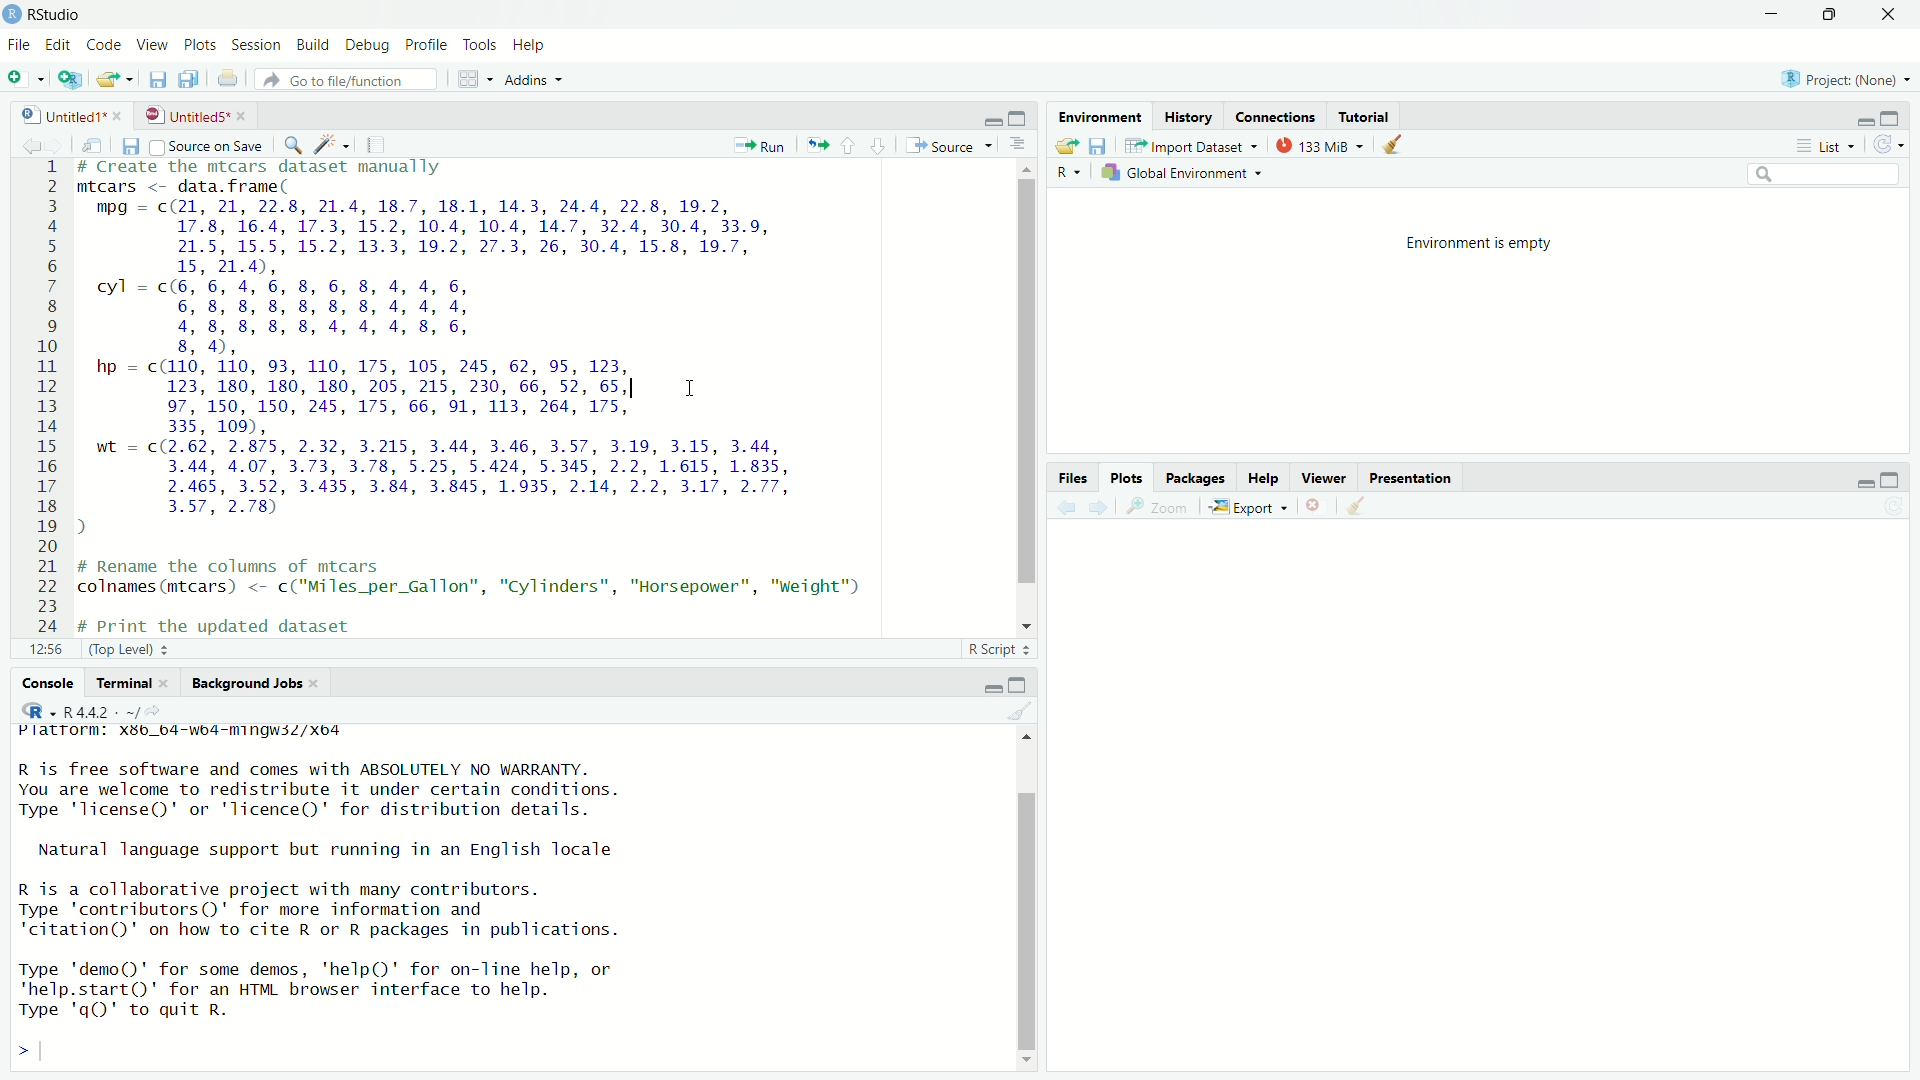 The height and width of the screenshot is (1080, 1920). What do you see at coordinates (880, 140) in the screenshot?
I see `downward` at bounding box center [880, 140].